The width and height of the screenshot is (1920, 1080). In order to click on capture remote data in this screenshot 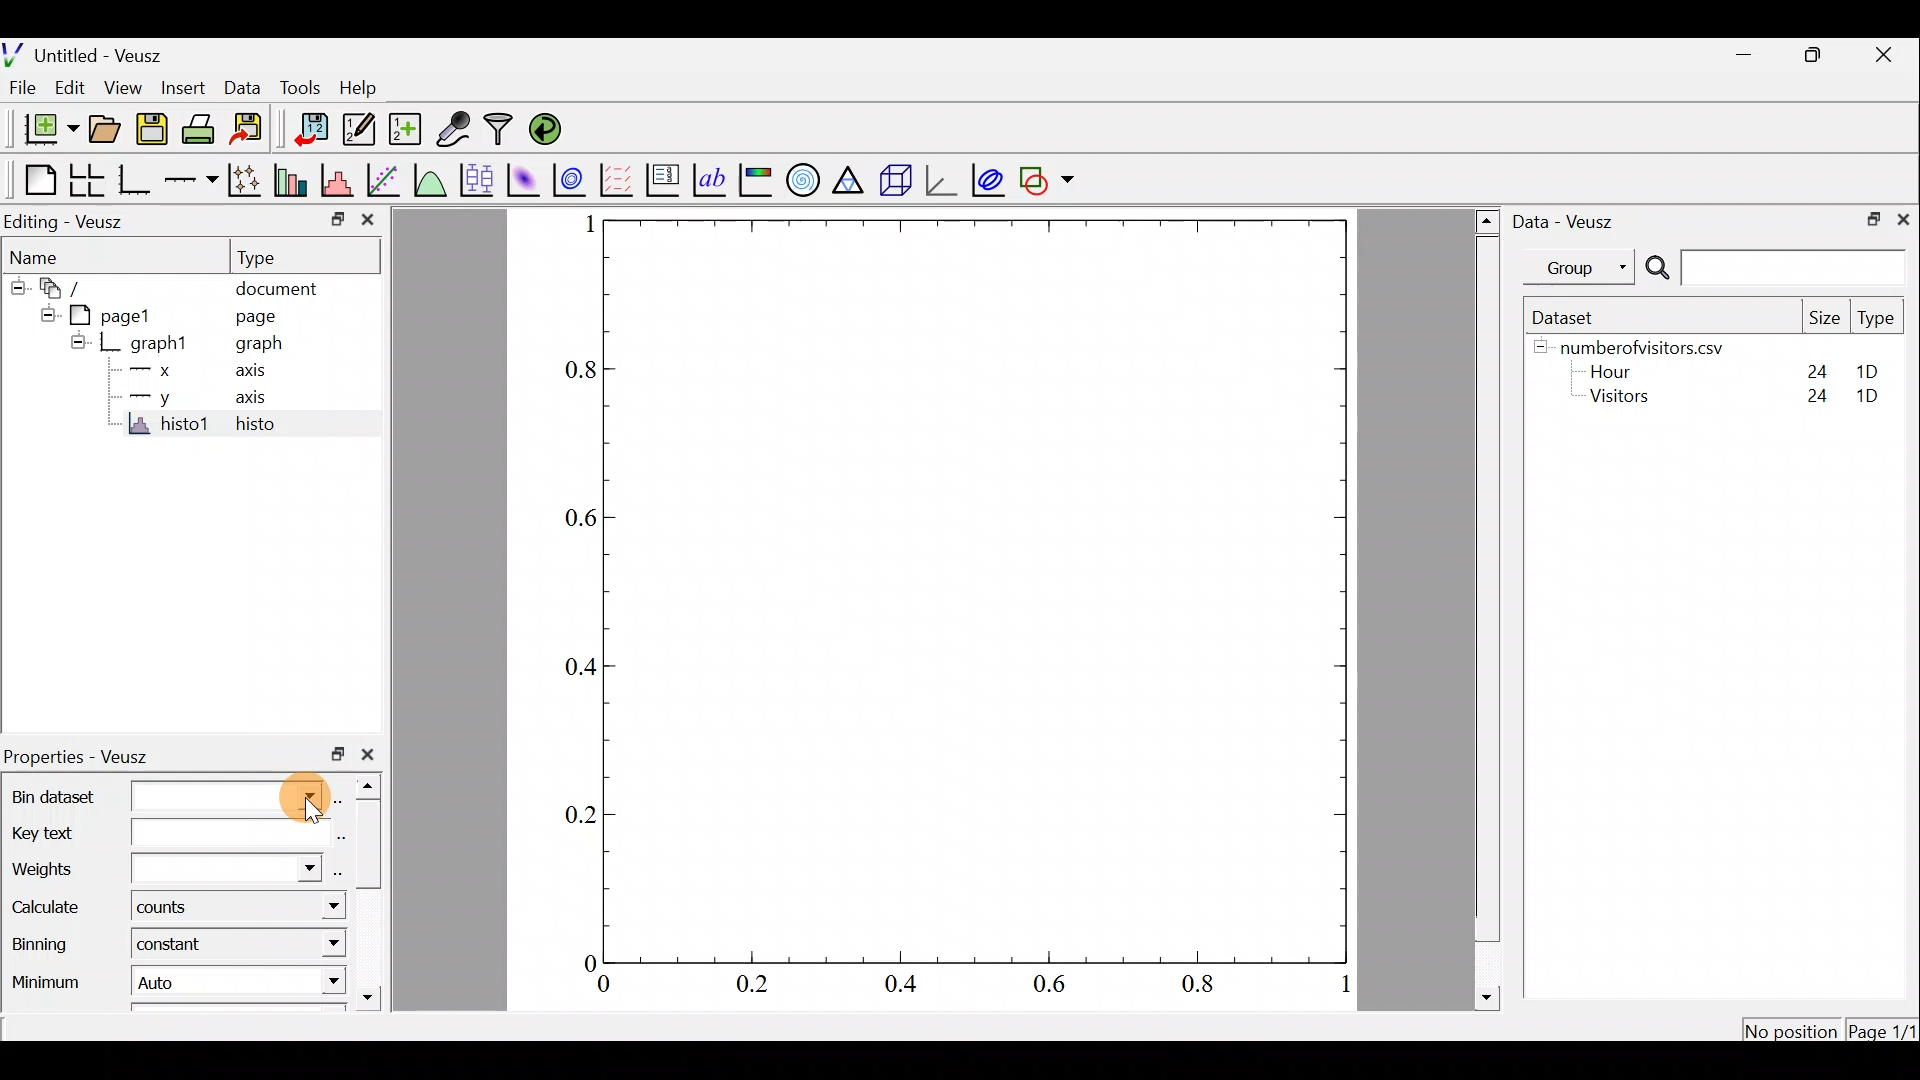, I will do `click(452, 129)`.